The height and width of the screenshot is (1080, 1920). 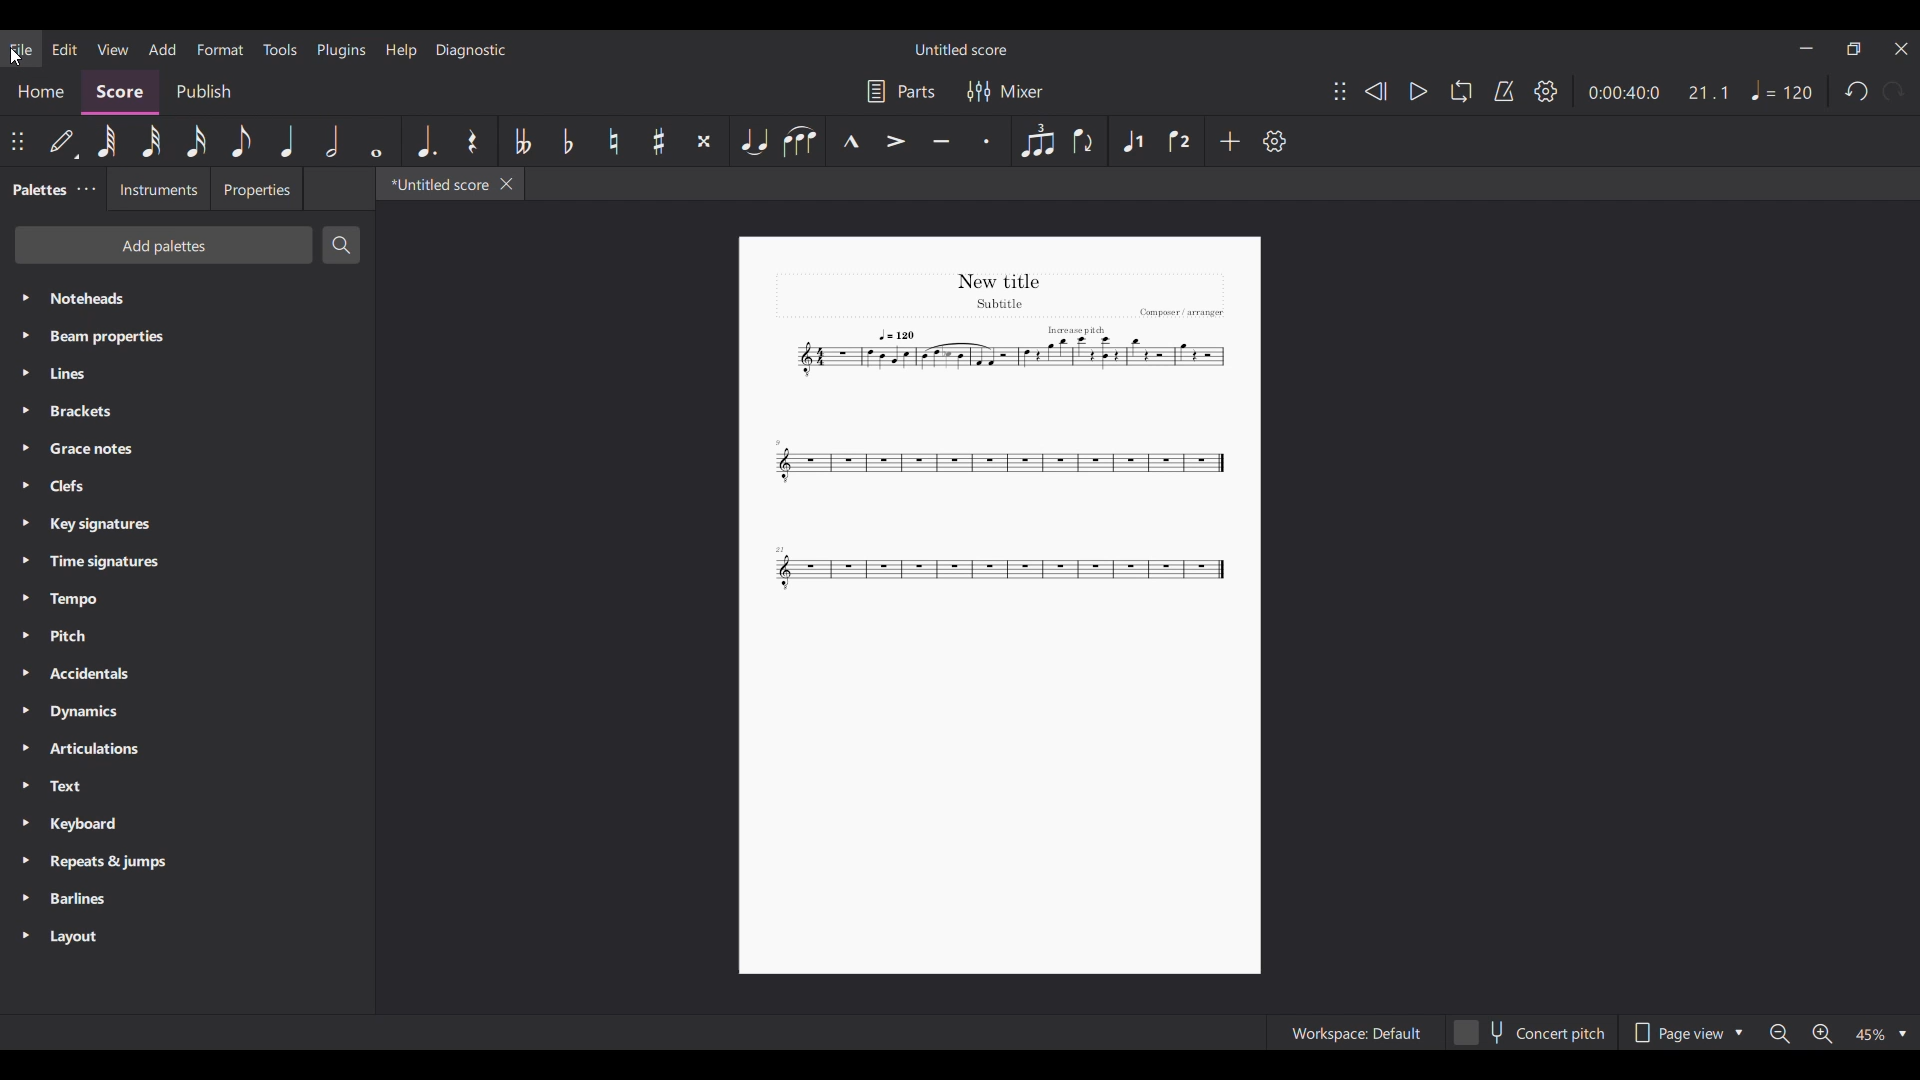 What do you see at coordinates (332, 141) in the screenshot?
I see `Half note` at bounding box center [332, 141].